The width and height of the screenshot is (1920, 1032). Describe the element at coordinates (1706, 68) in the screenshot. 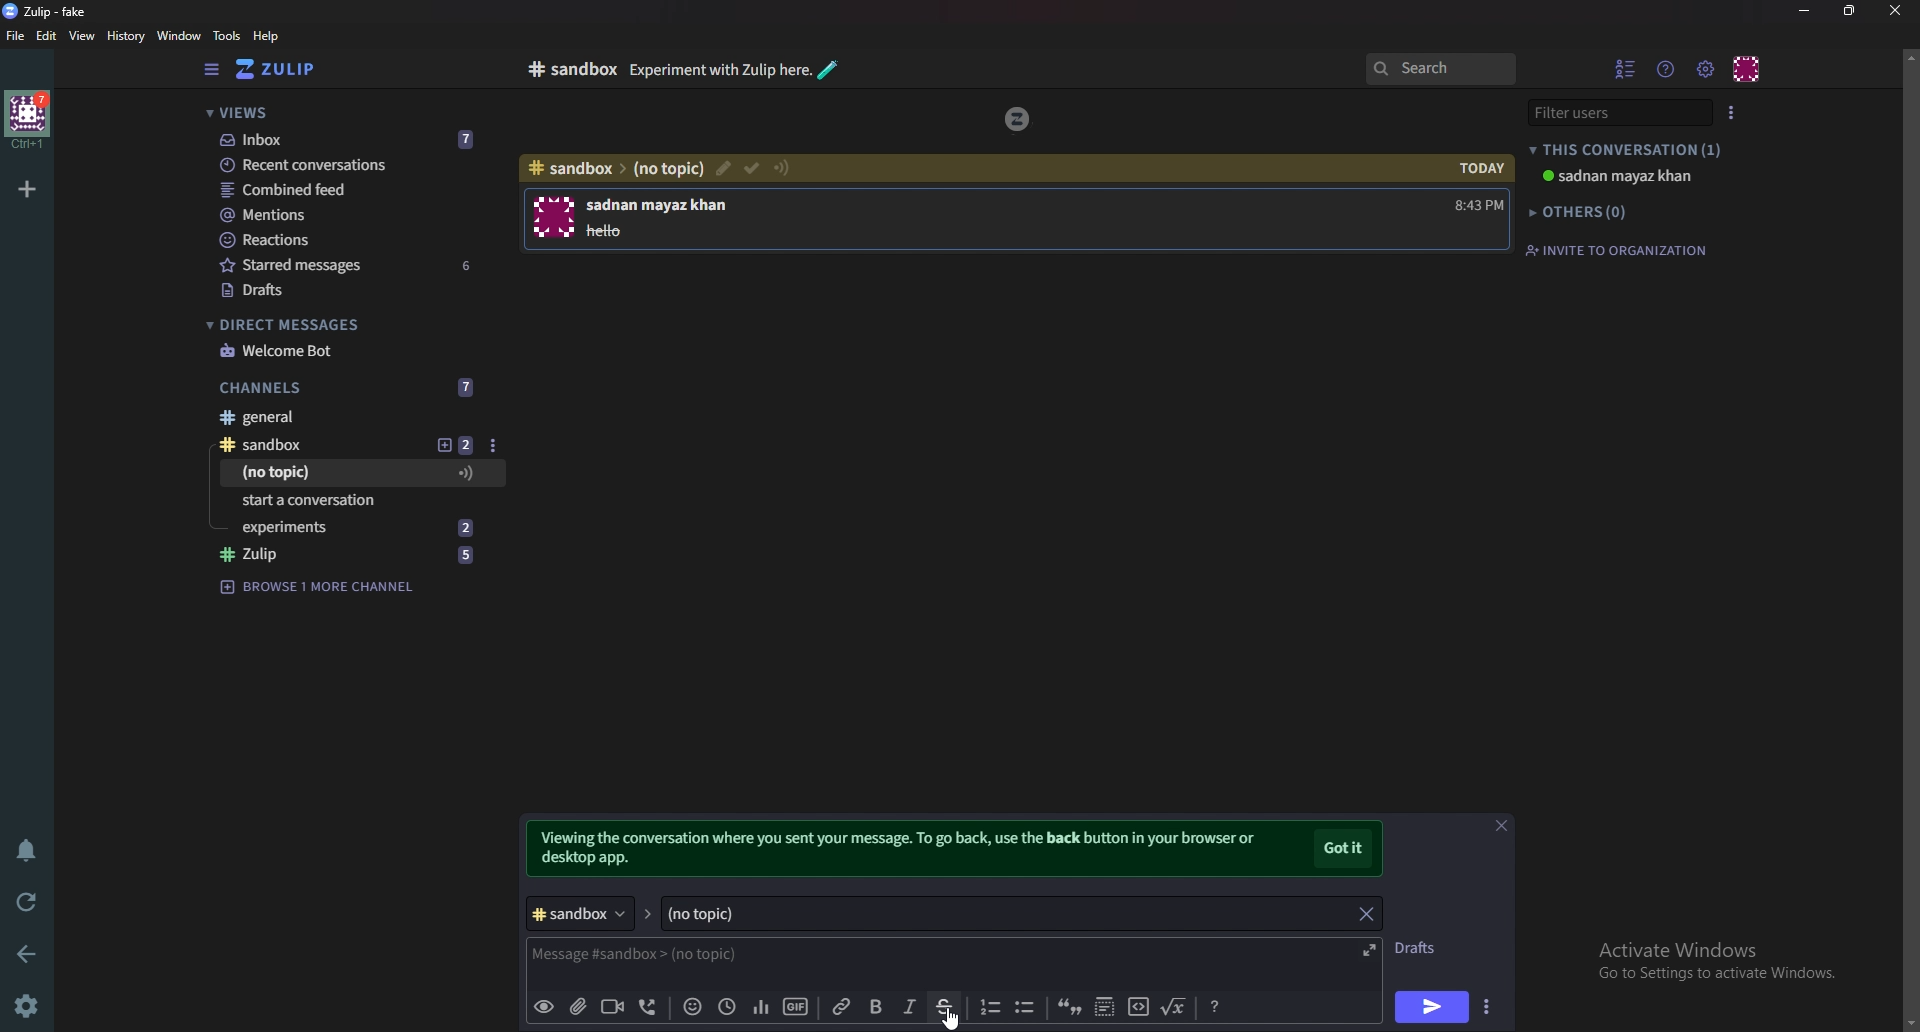

I see `Main menu` at that location.